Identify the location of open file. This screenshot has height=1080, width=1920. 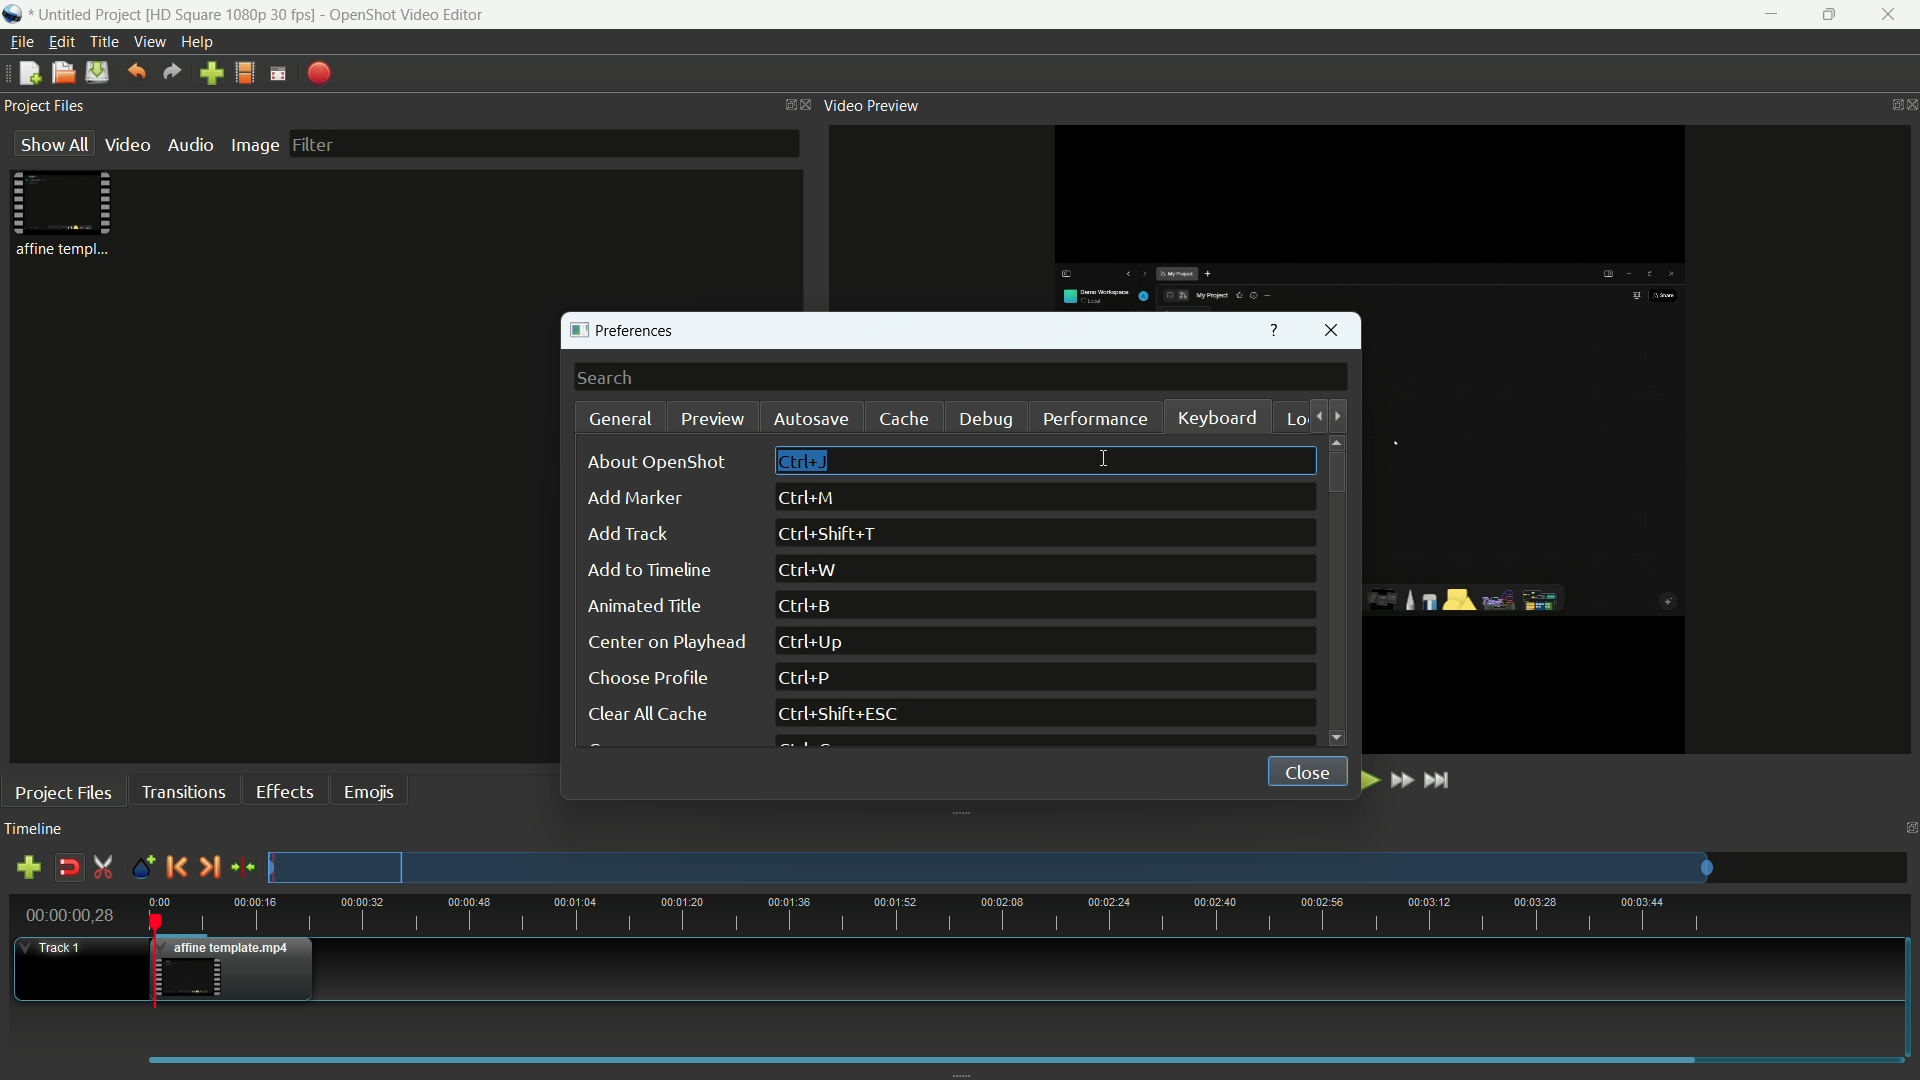
(63, 73).